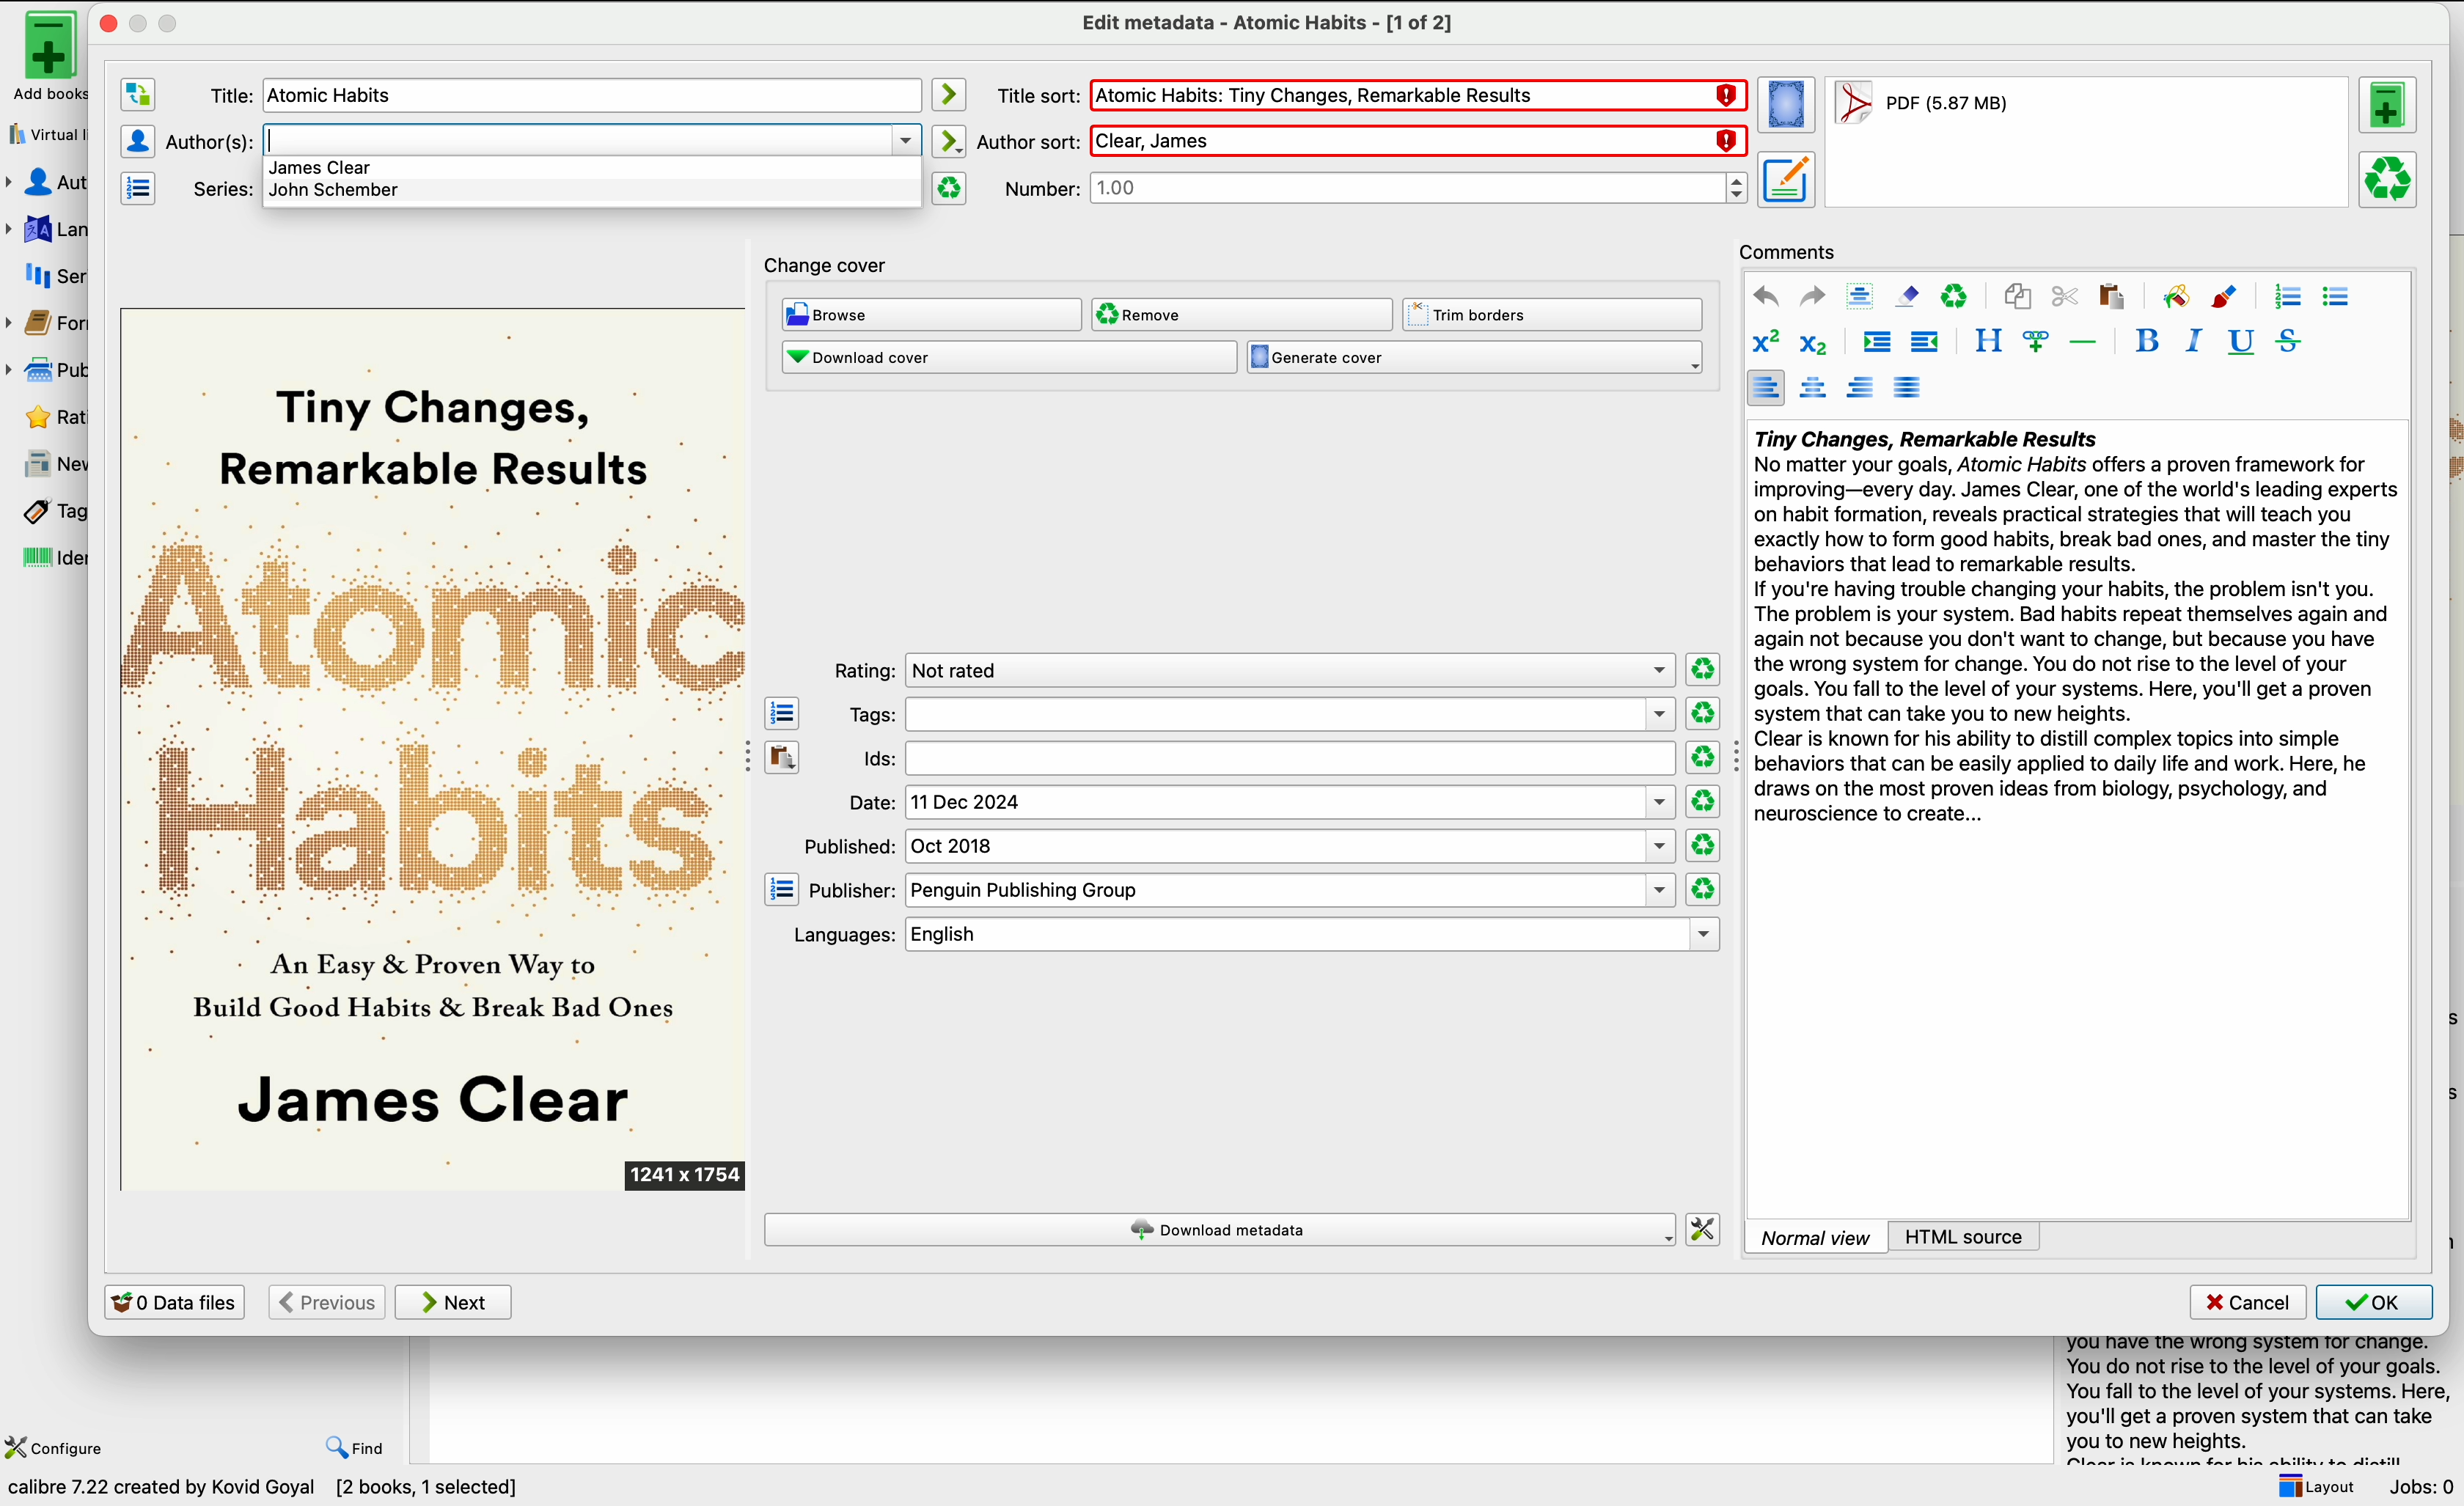  I want to click on copy, so click(2020, 294).